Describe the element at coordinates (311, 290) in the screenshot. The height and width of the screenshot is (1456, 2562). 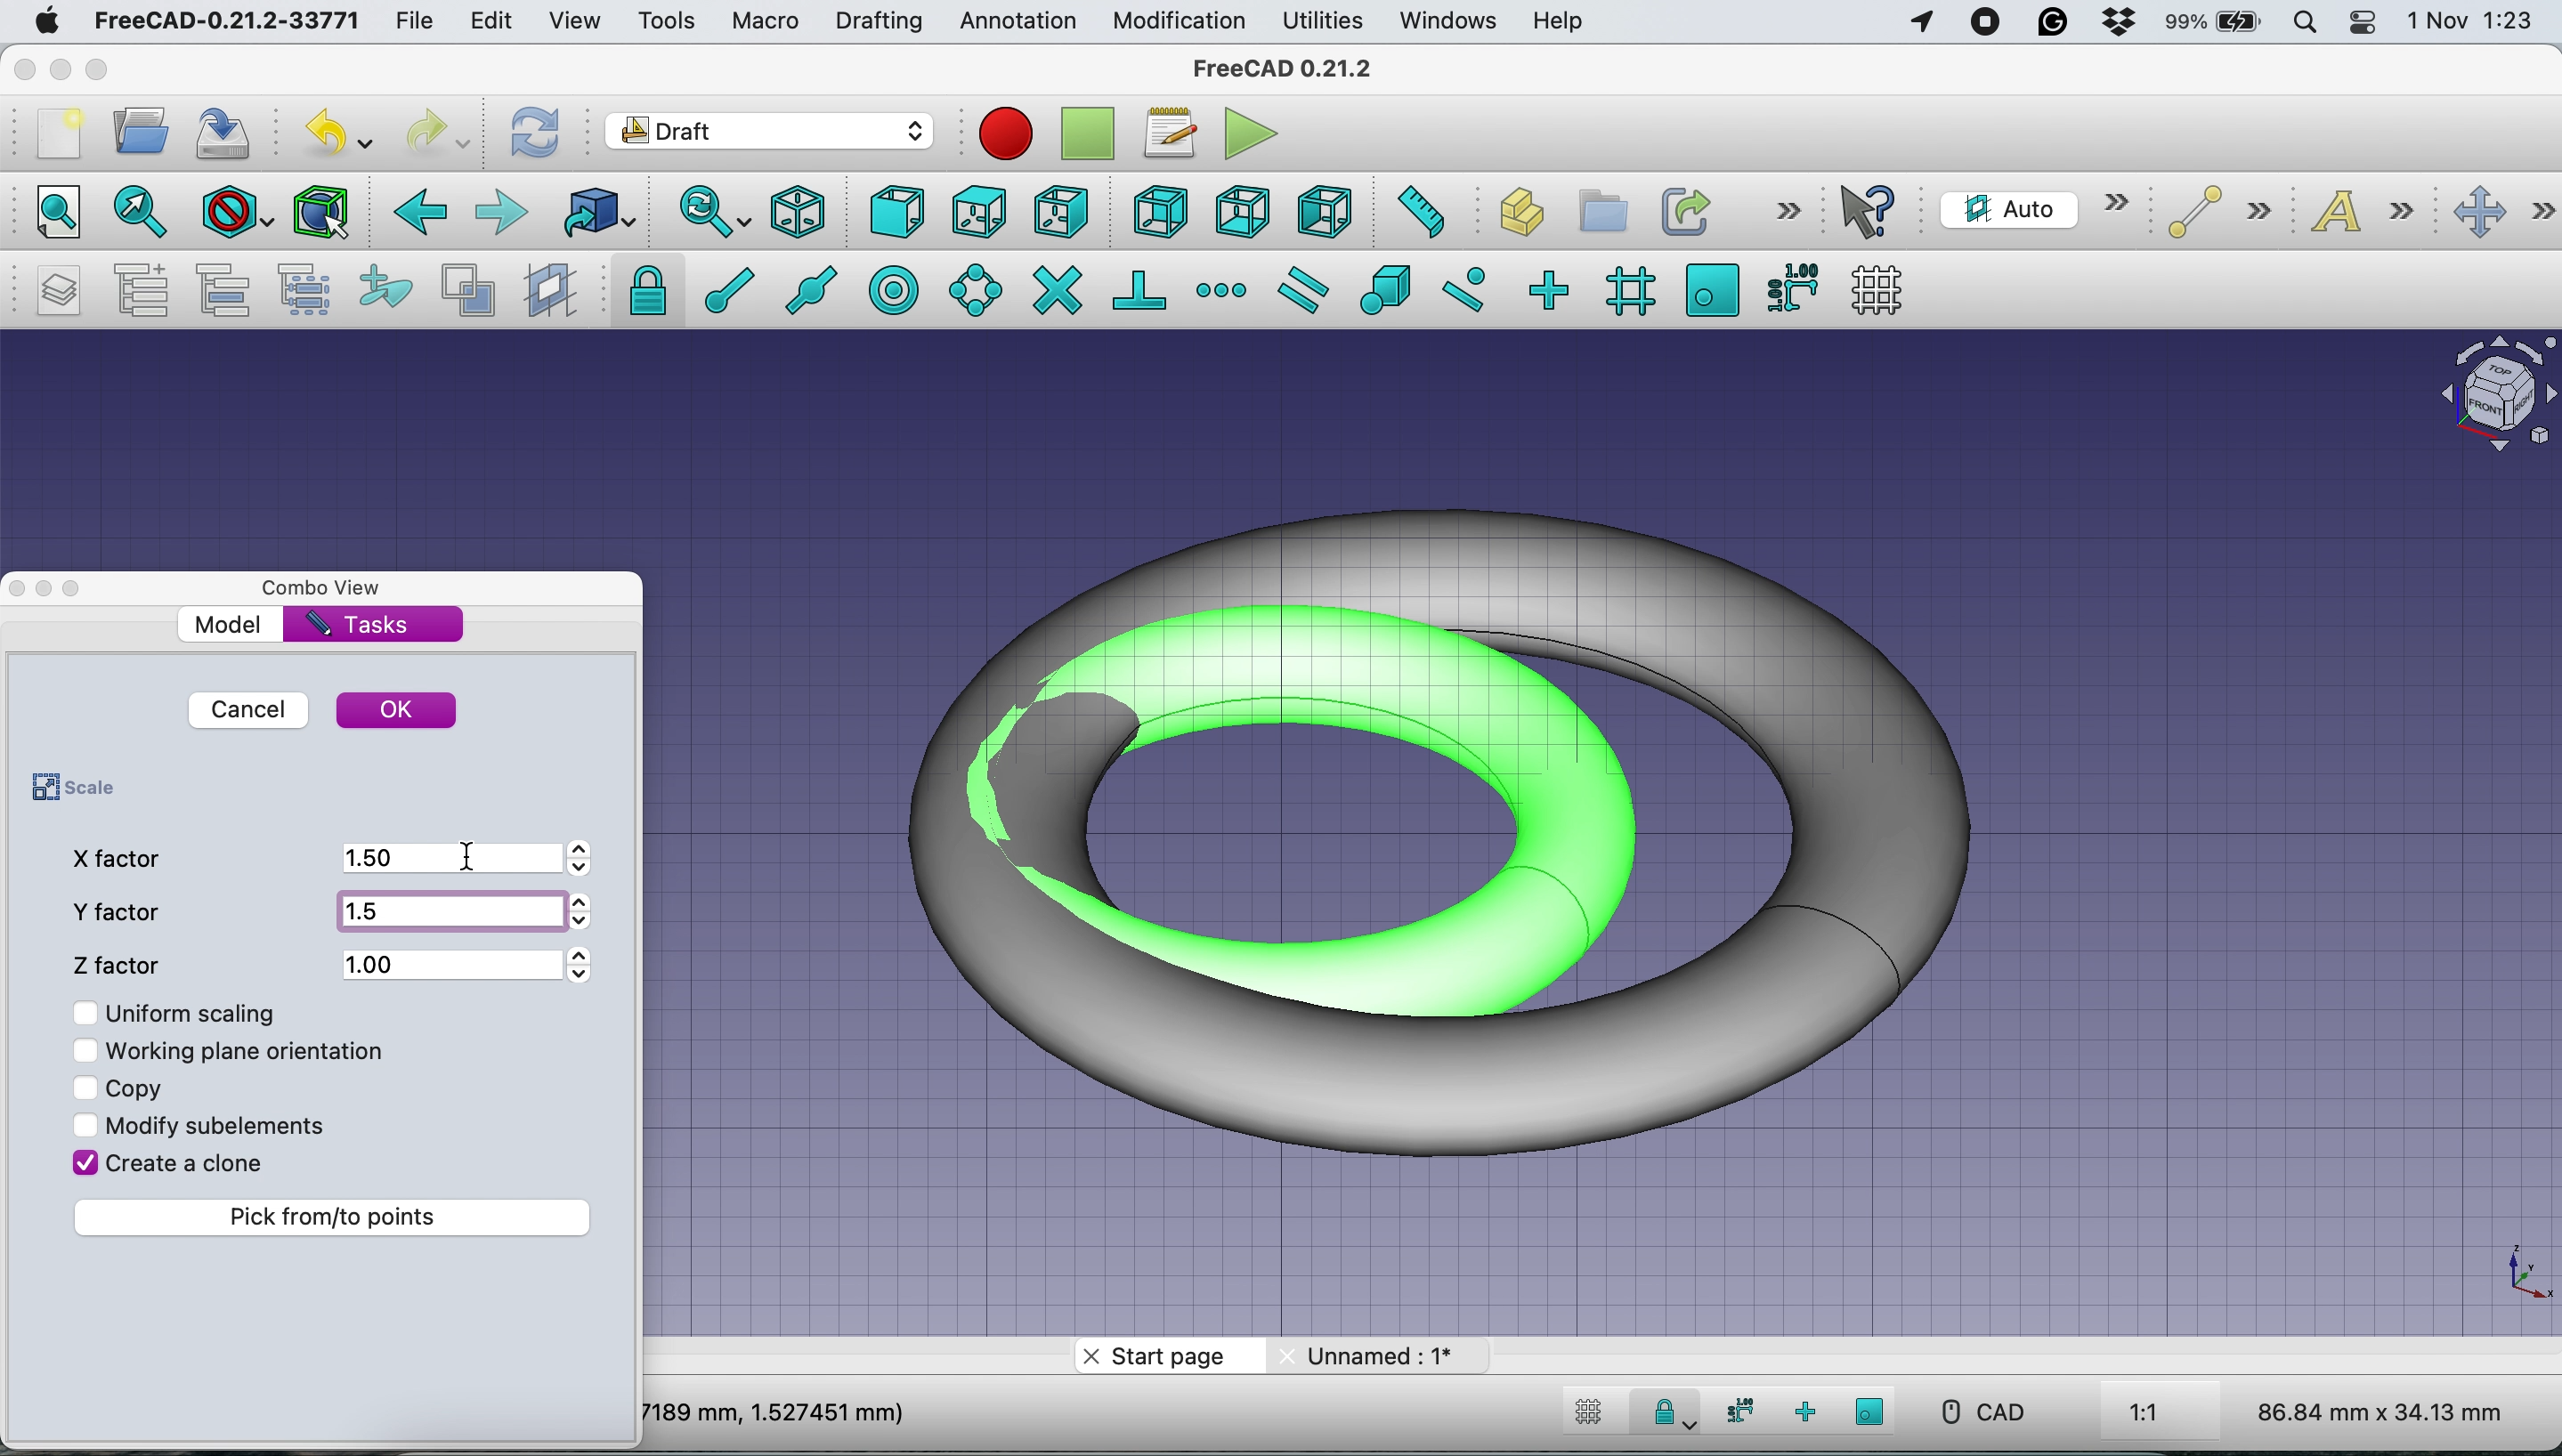
I see `select group` at that location.